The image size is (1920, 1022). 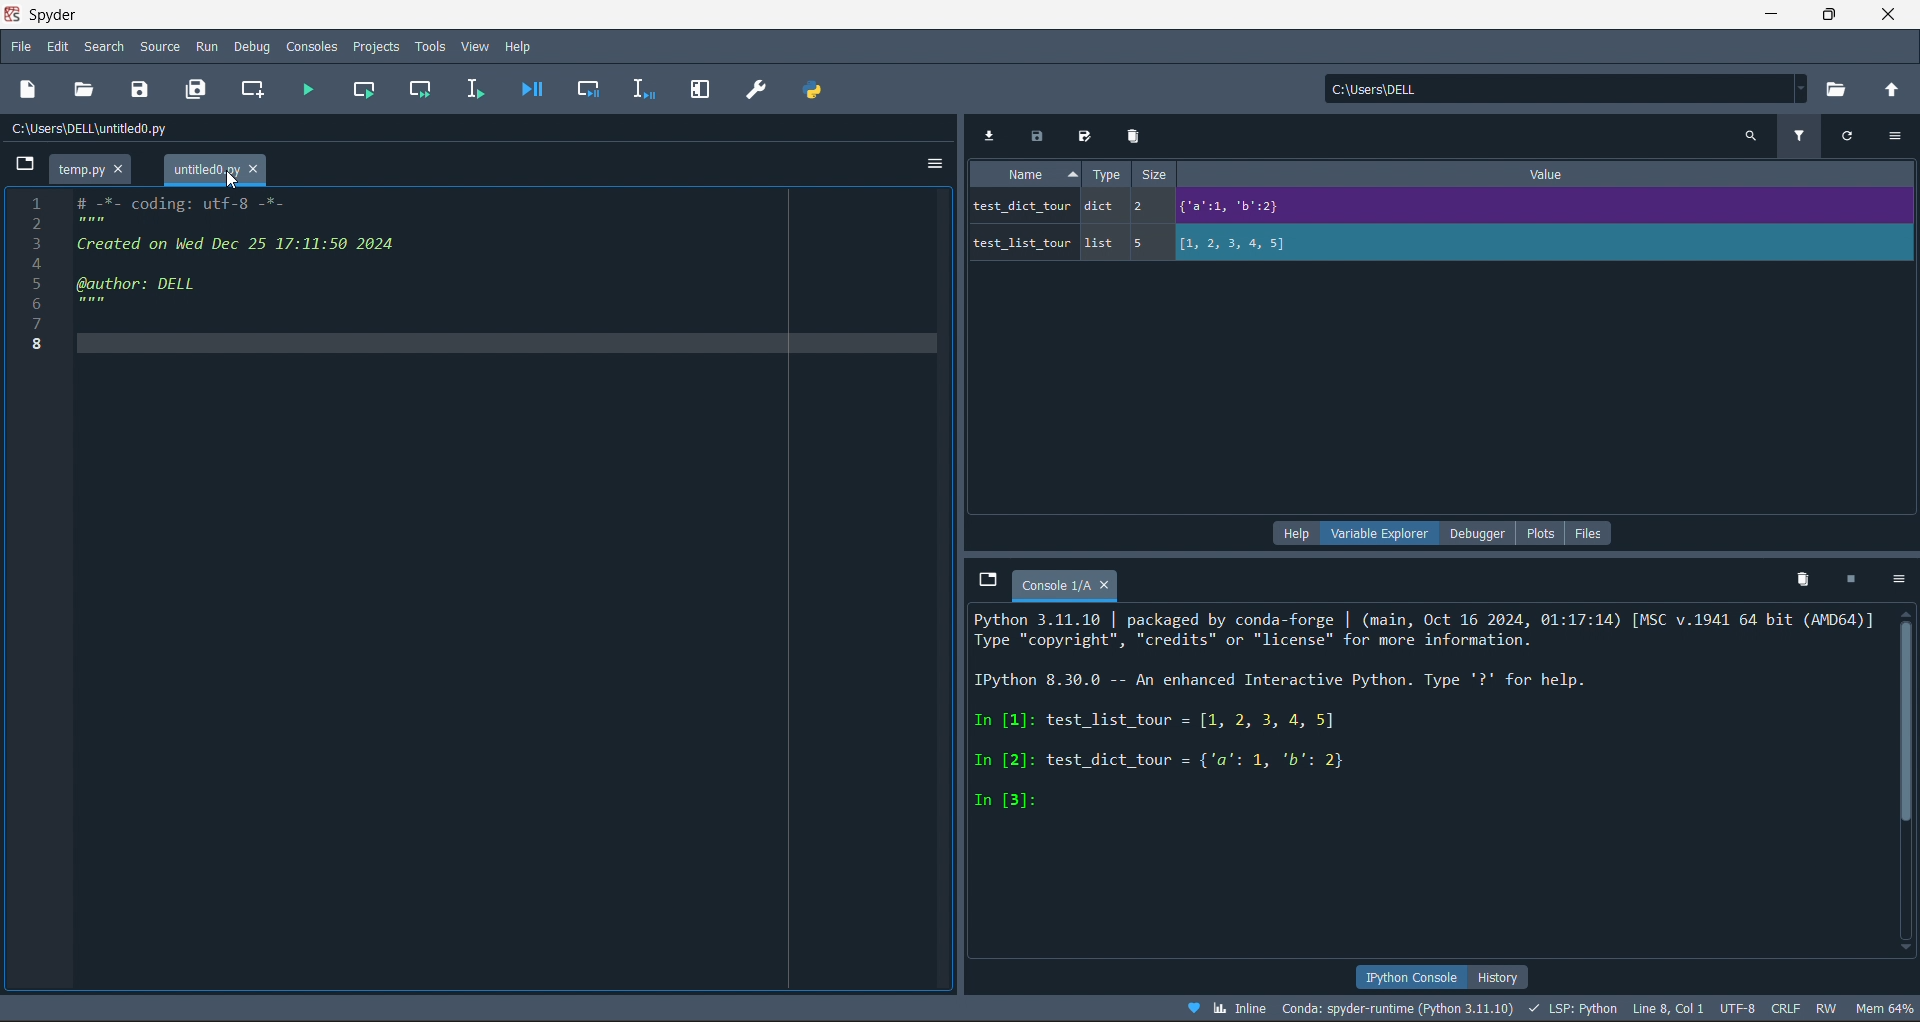 I want to click on untitled0.py , so click(x=218, y=169).